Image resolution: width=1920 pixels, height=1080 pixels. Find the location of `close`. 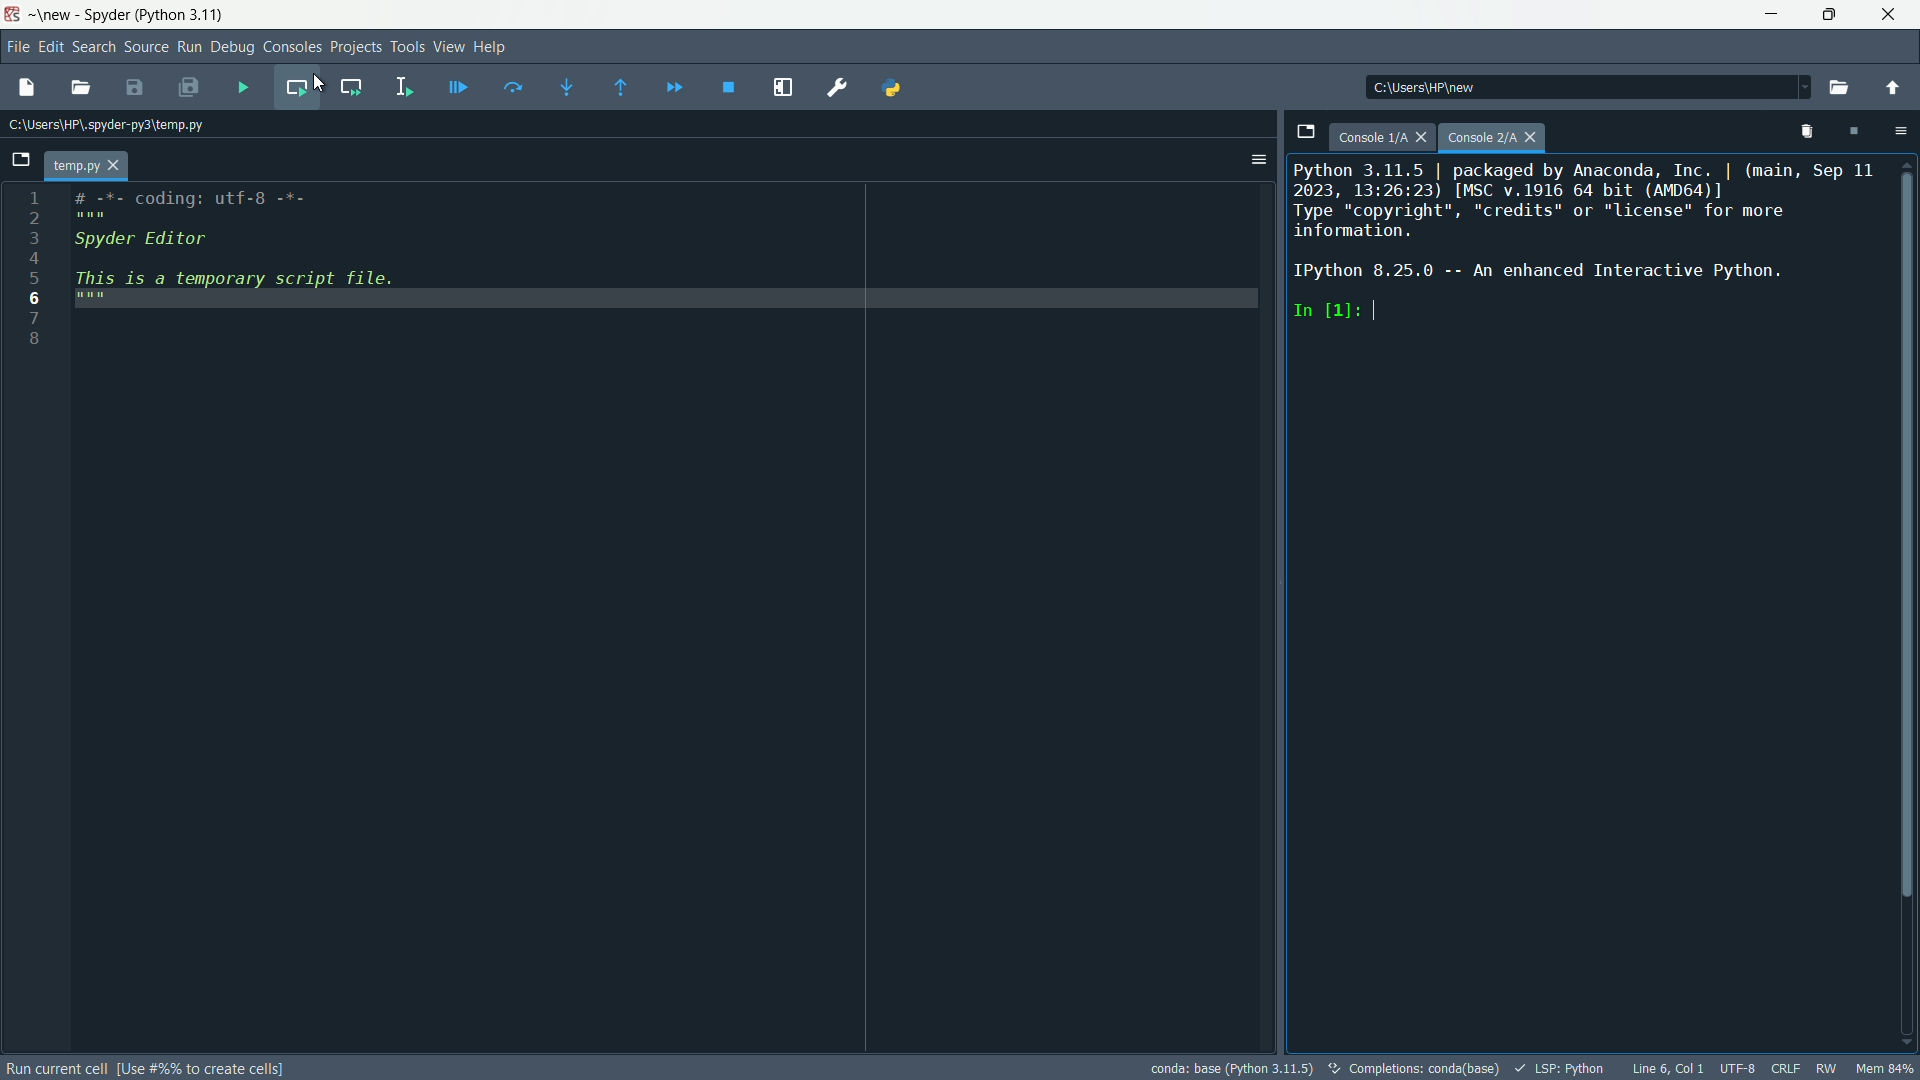

close is located at coordinates (1889, 15).